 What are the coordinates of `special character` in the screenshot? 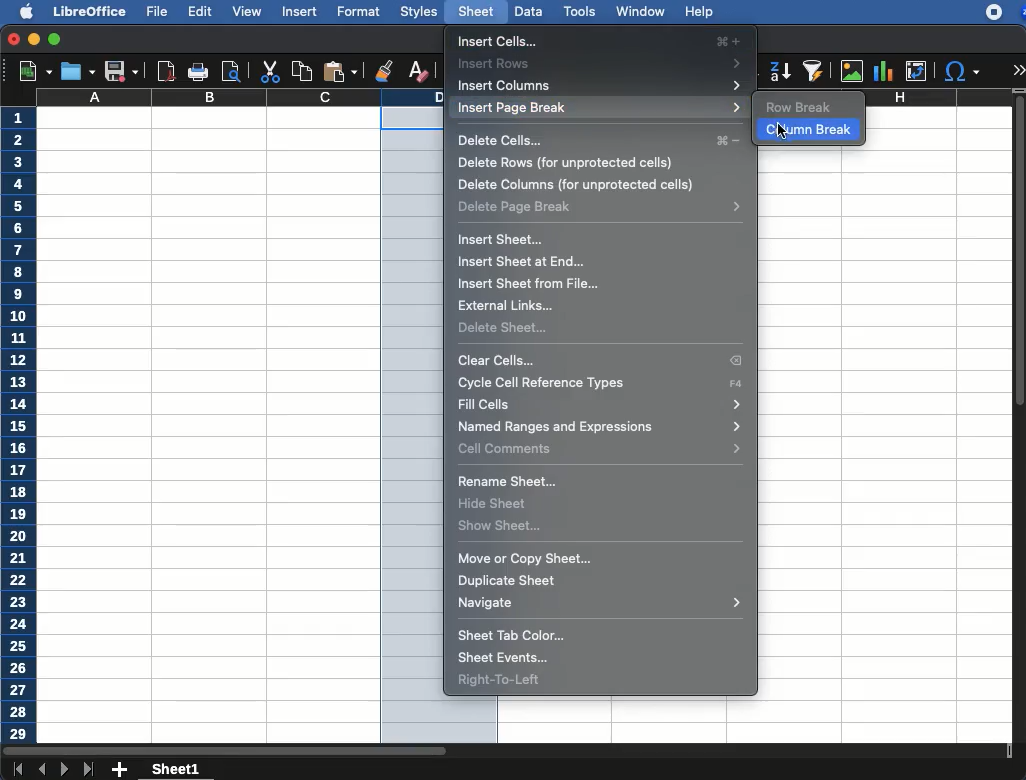 It's located at (962, 73).